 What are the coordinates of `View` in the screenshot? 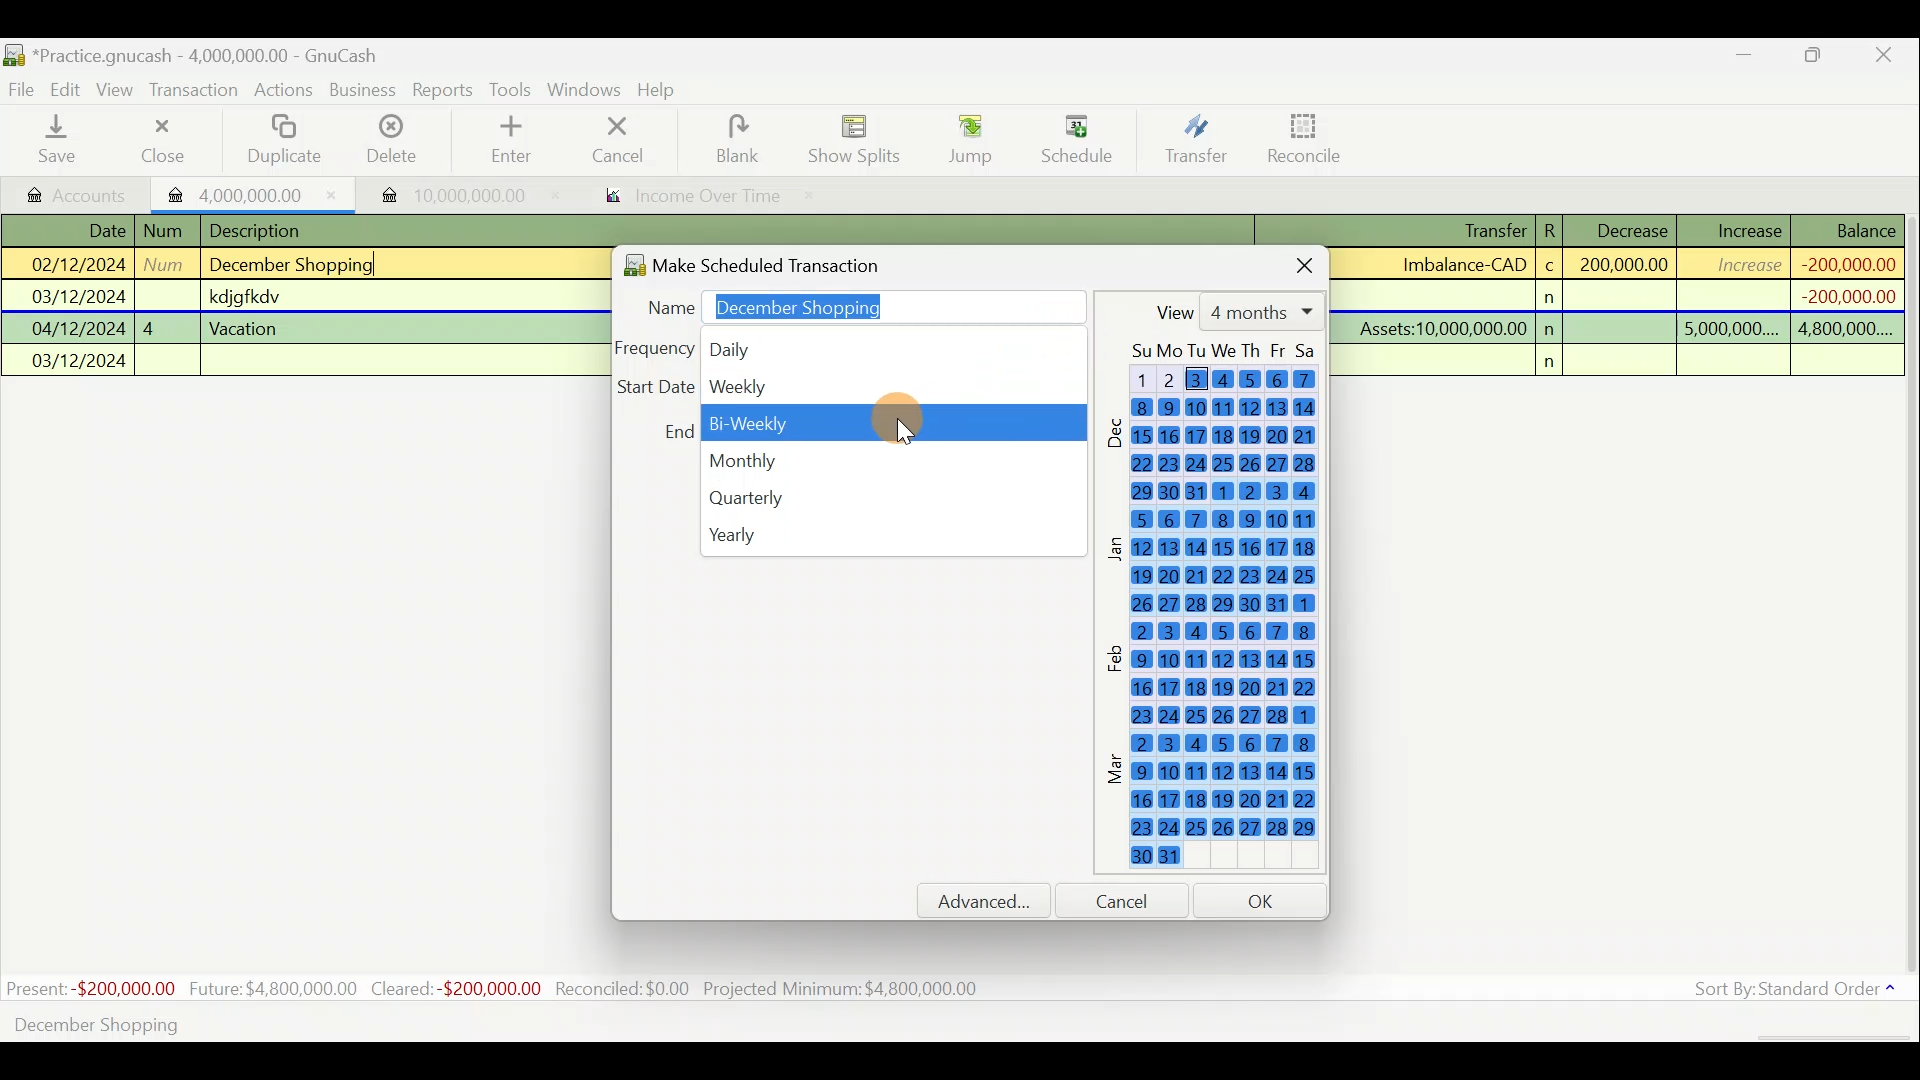 It's located at (1235, 311).